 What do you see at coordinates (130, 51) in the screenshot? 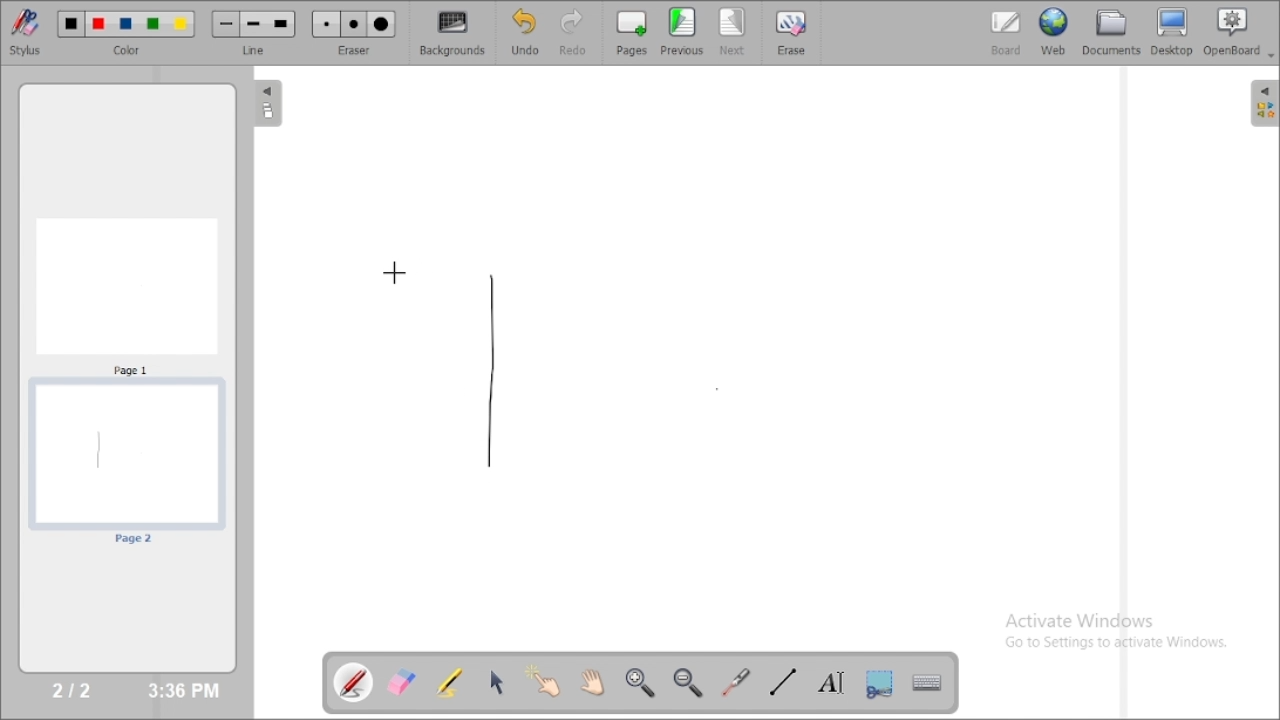
I see `color` at bounding box center [130, 51].